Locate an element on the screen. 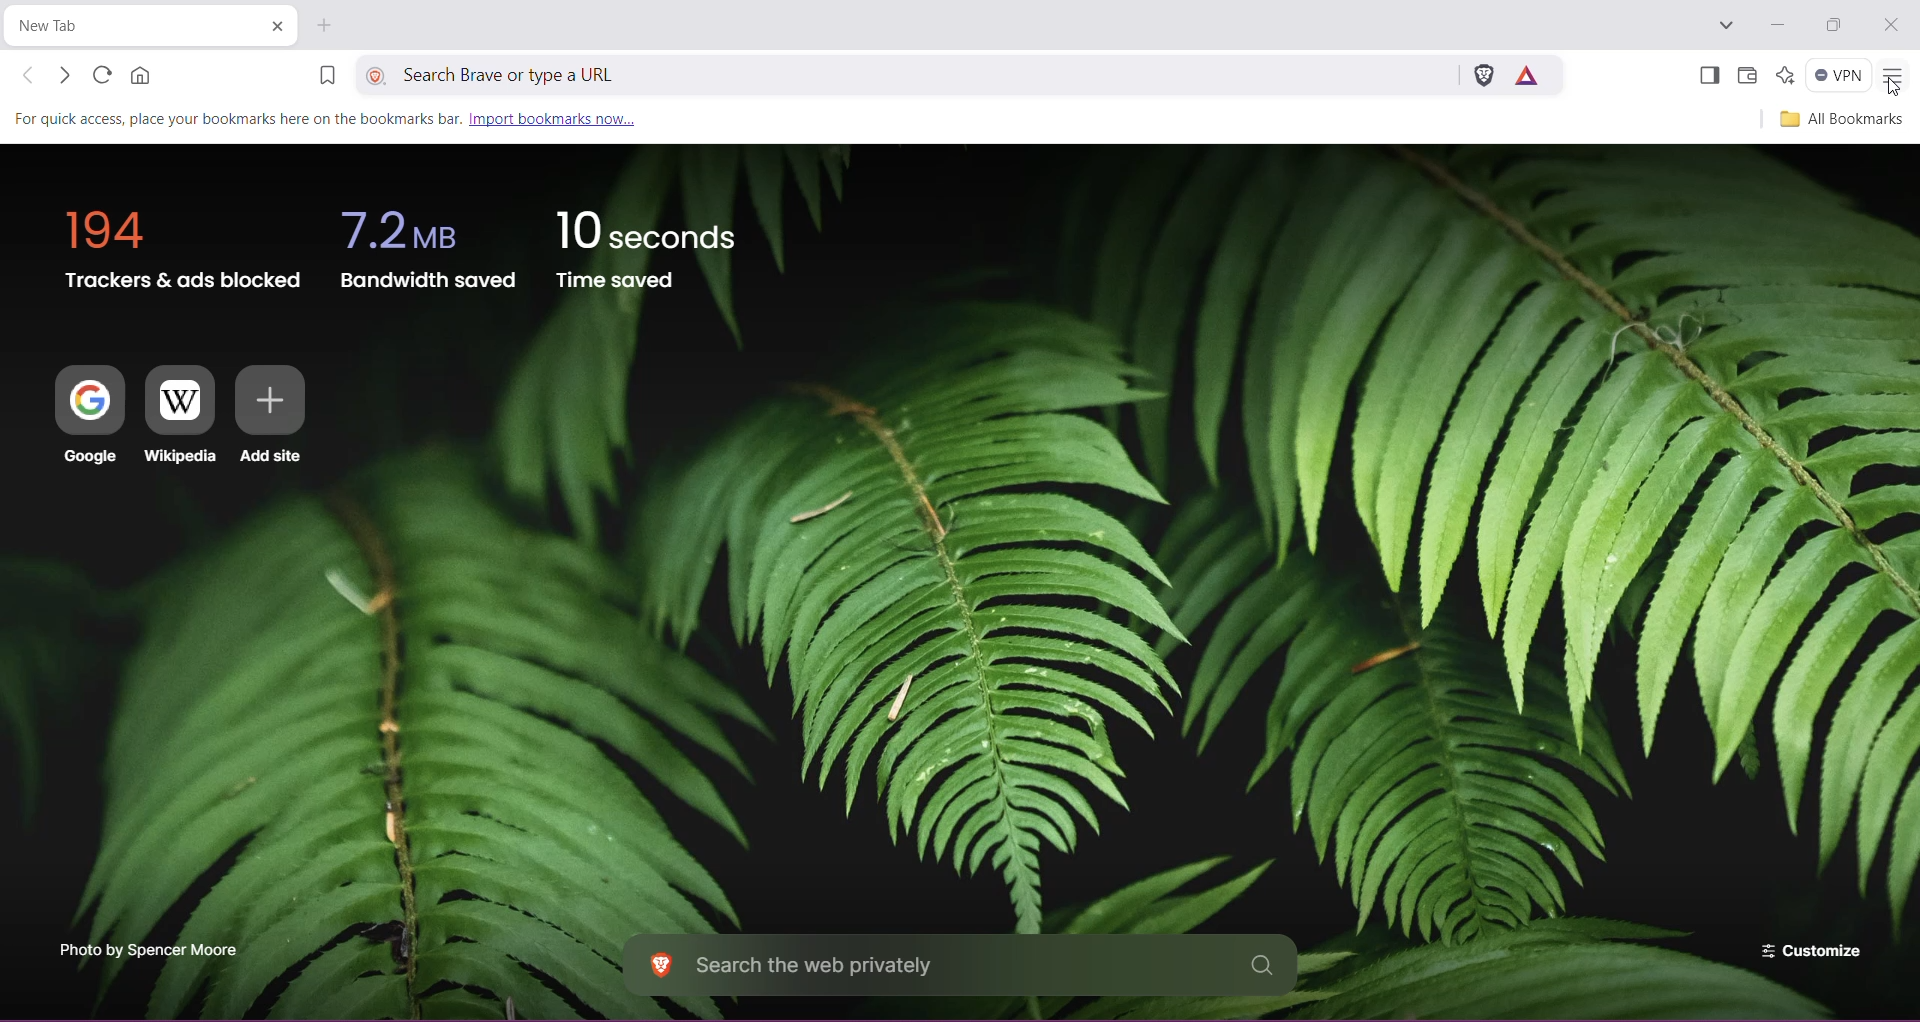  Search tabs is located at coordinates (1724, 26).